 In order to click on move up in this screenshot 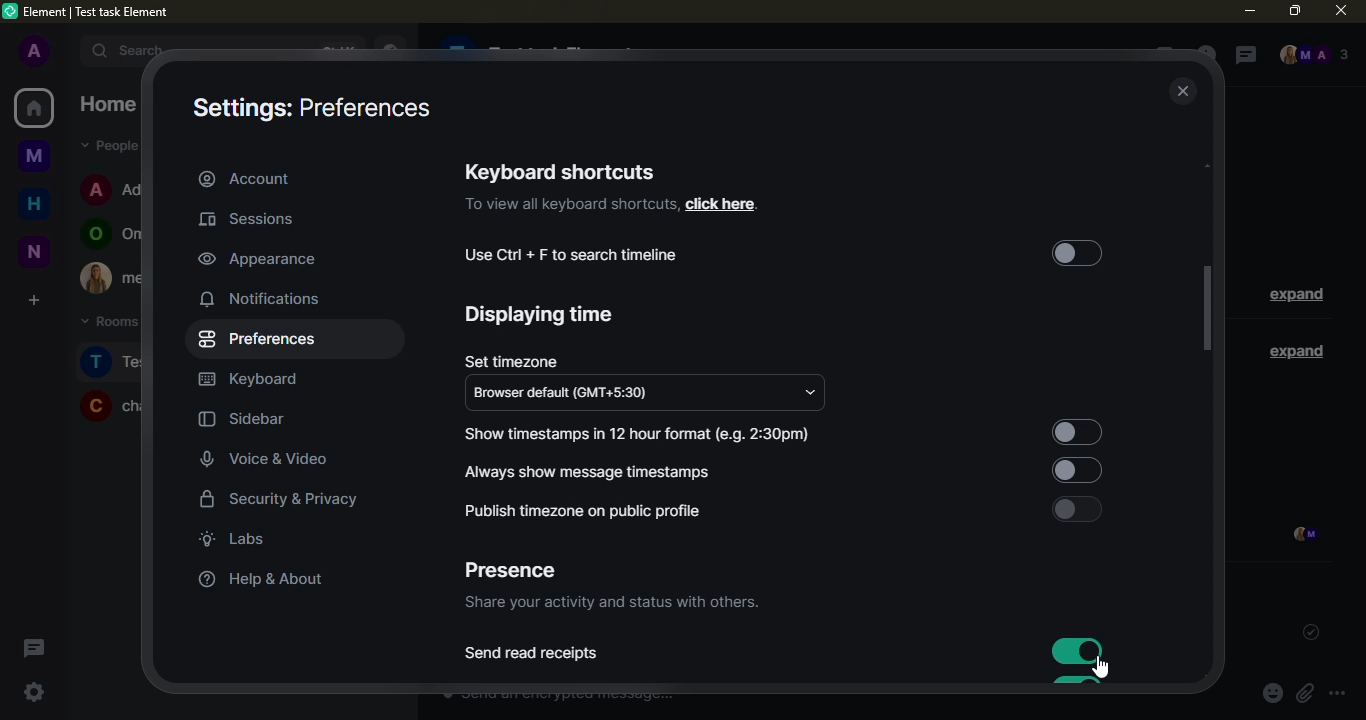, I will do `click(1212, 163)`.